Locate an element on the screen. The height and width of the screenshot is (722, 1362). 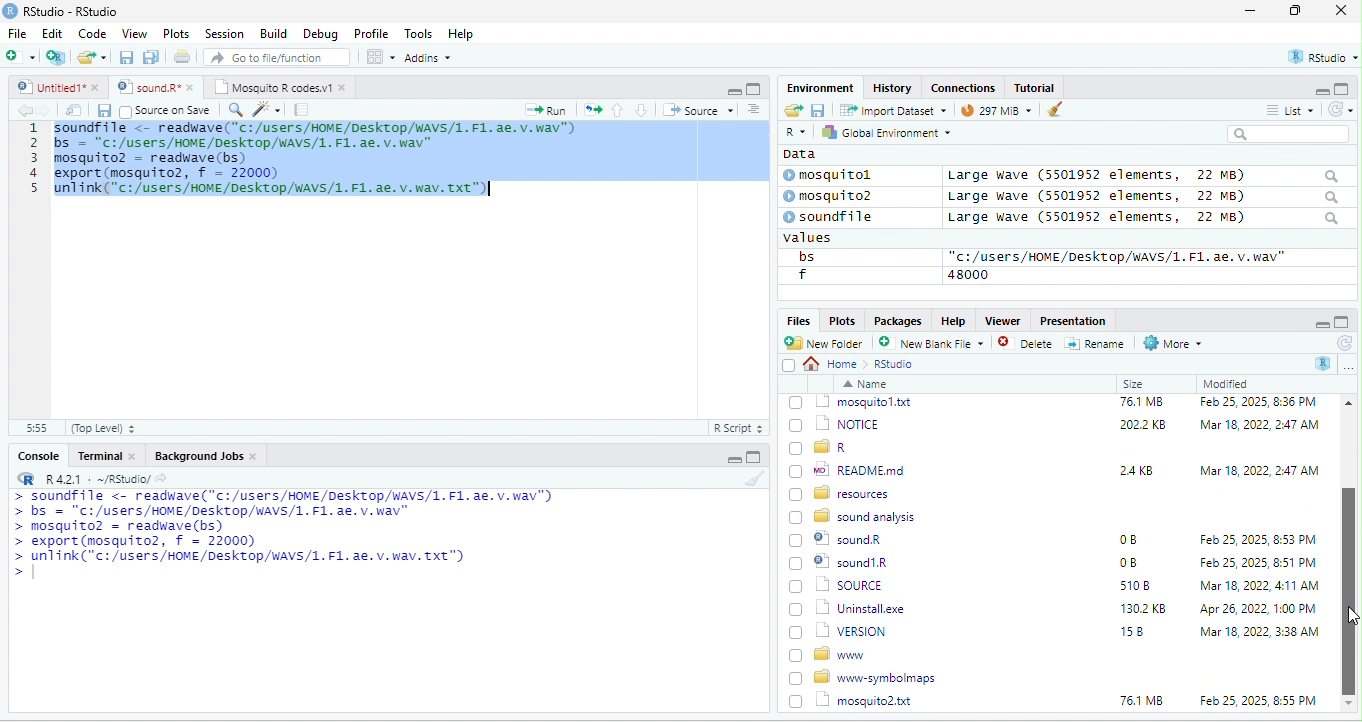
349K8 is located at coordinates (1140, 475).